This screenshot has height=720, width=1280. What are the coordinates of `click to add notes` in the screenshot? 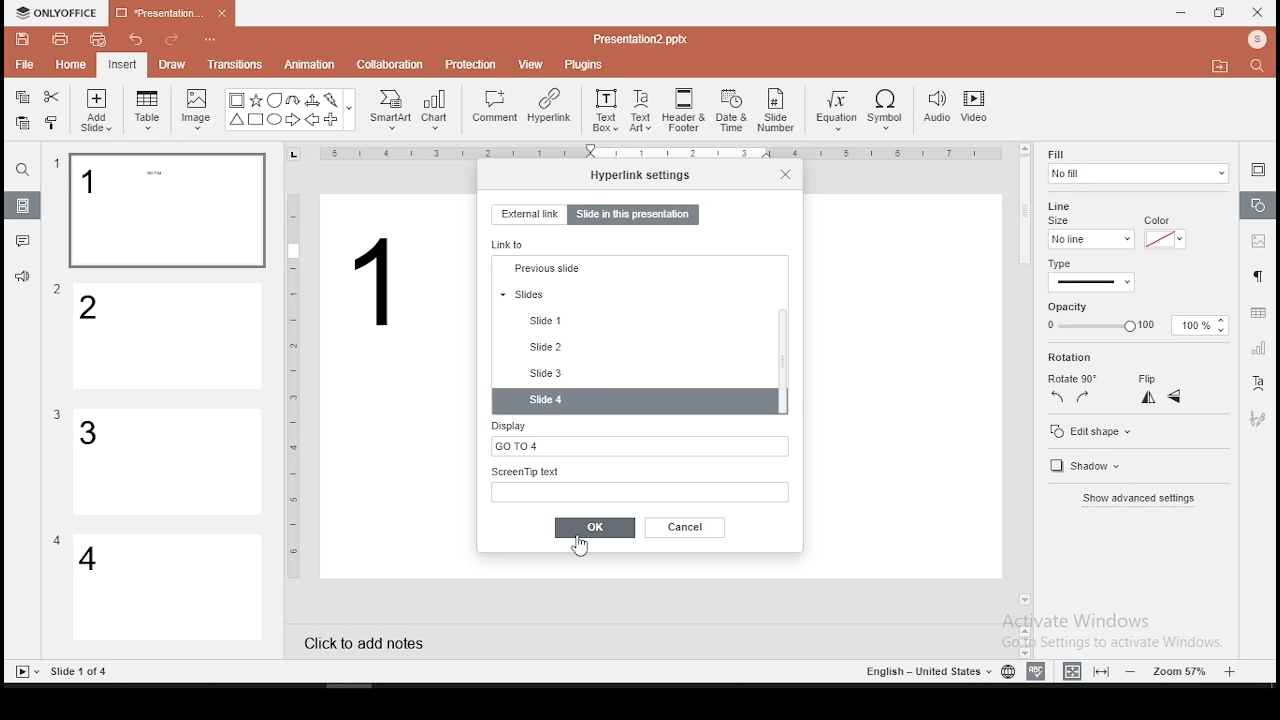 It's located at (370, 641).